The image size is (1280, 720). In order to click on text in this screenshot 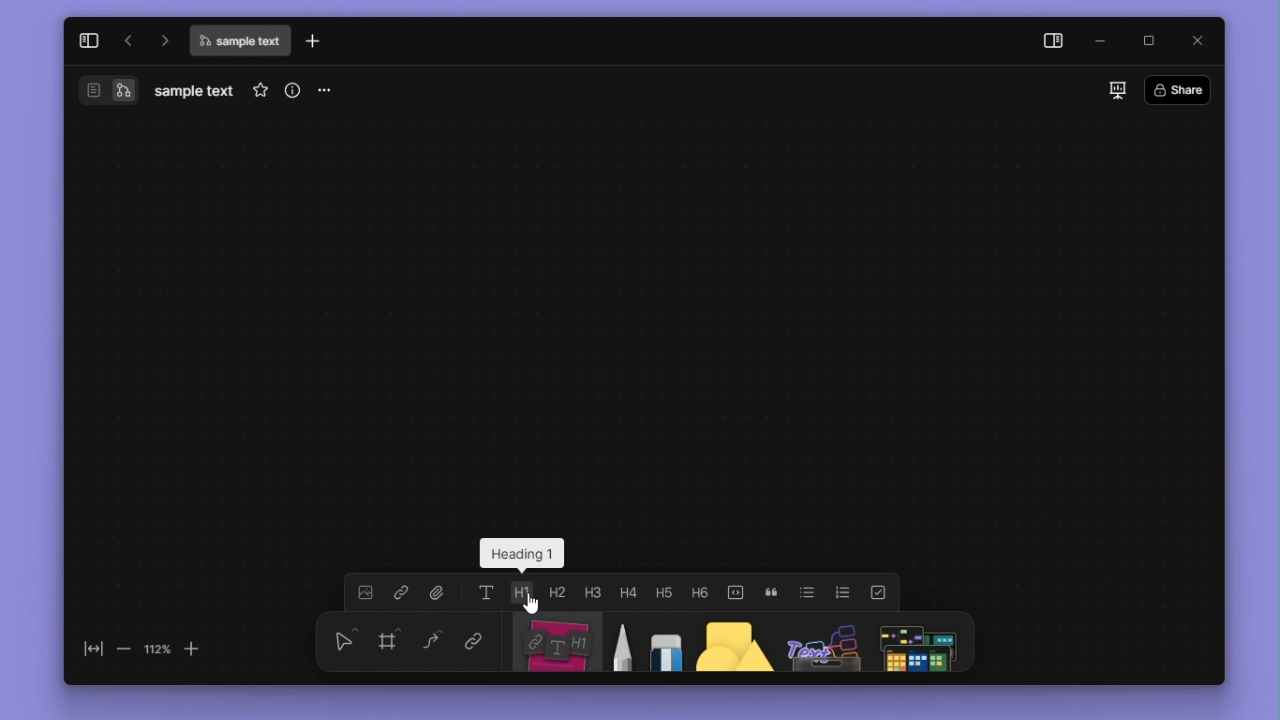, I will do `click(487, 592)`.